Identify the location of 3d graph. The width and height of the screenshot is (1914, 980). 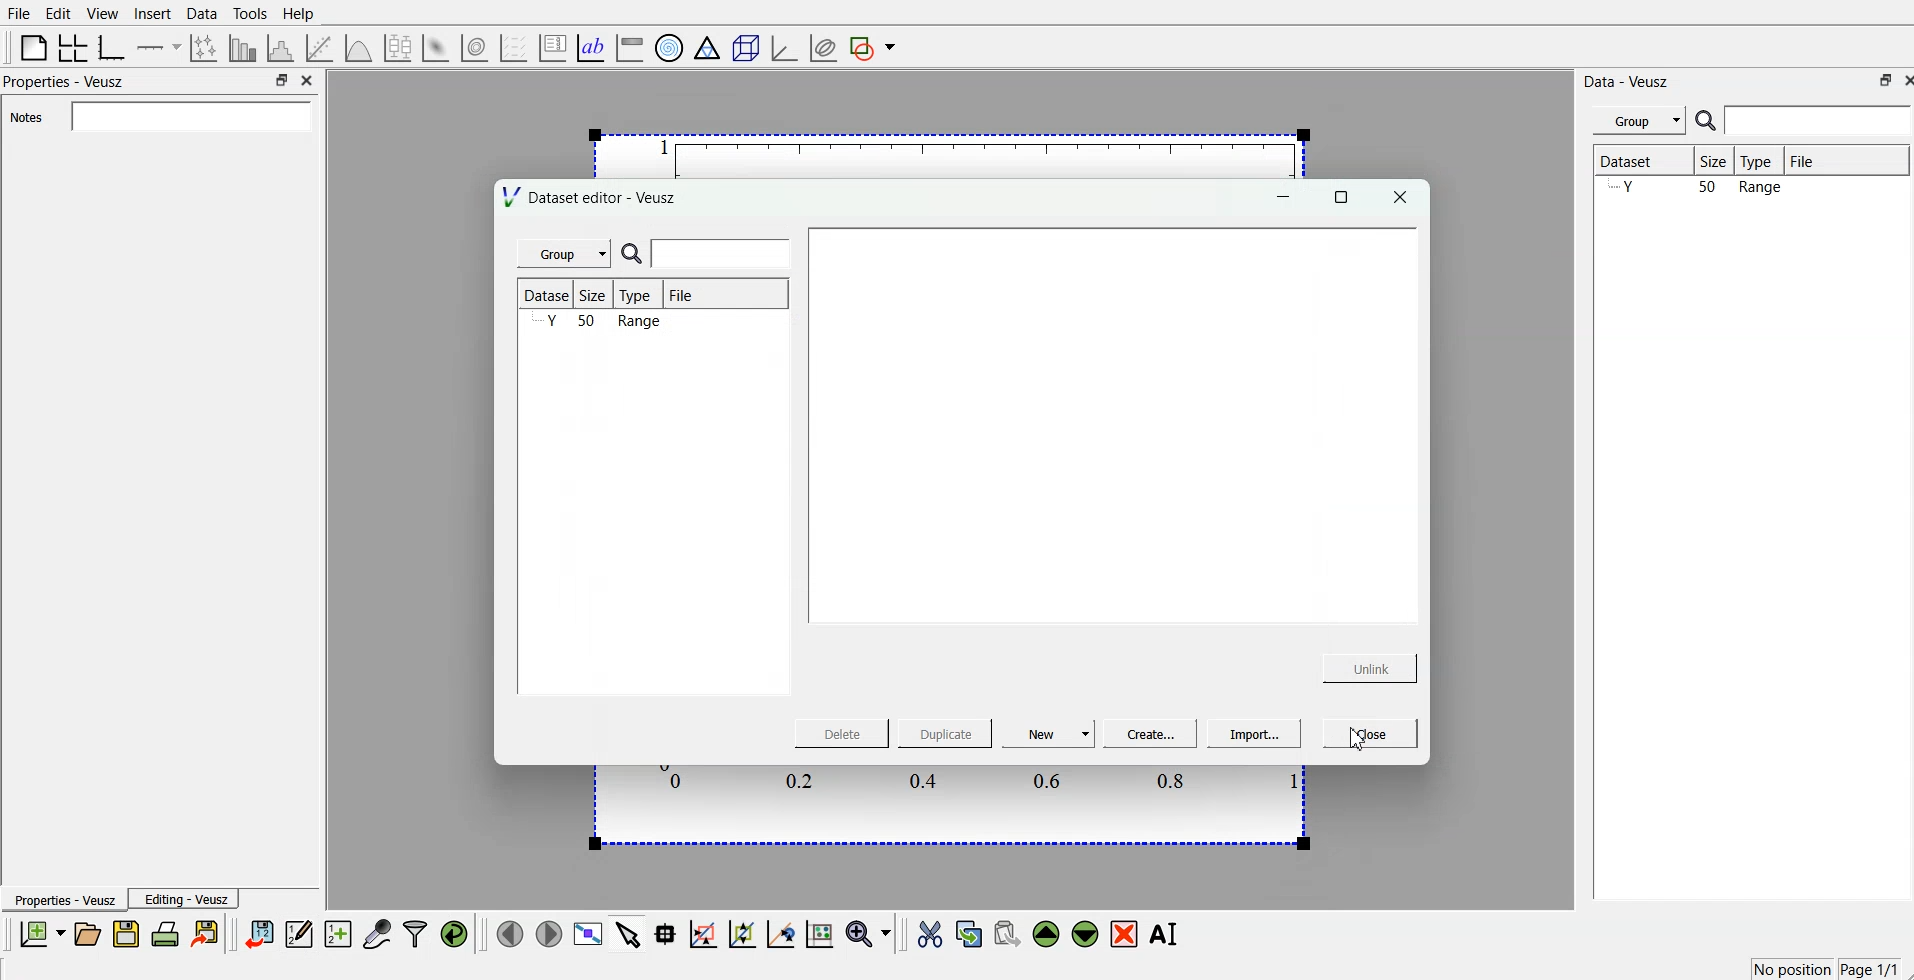
(783, 44).